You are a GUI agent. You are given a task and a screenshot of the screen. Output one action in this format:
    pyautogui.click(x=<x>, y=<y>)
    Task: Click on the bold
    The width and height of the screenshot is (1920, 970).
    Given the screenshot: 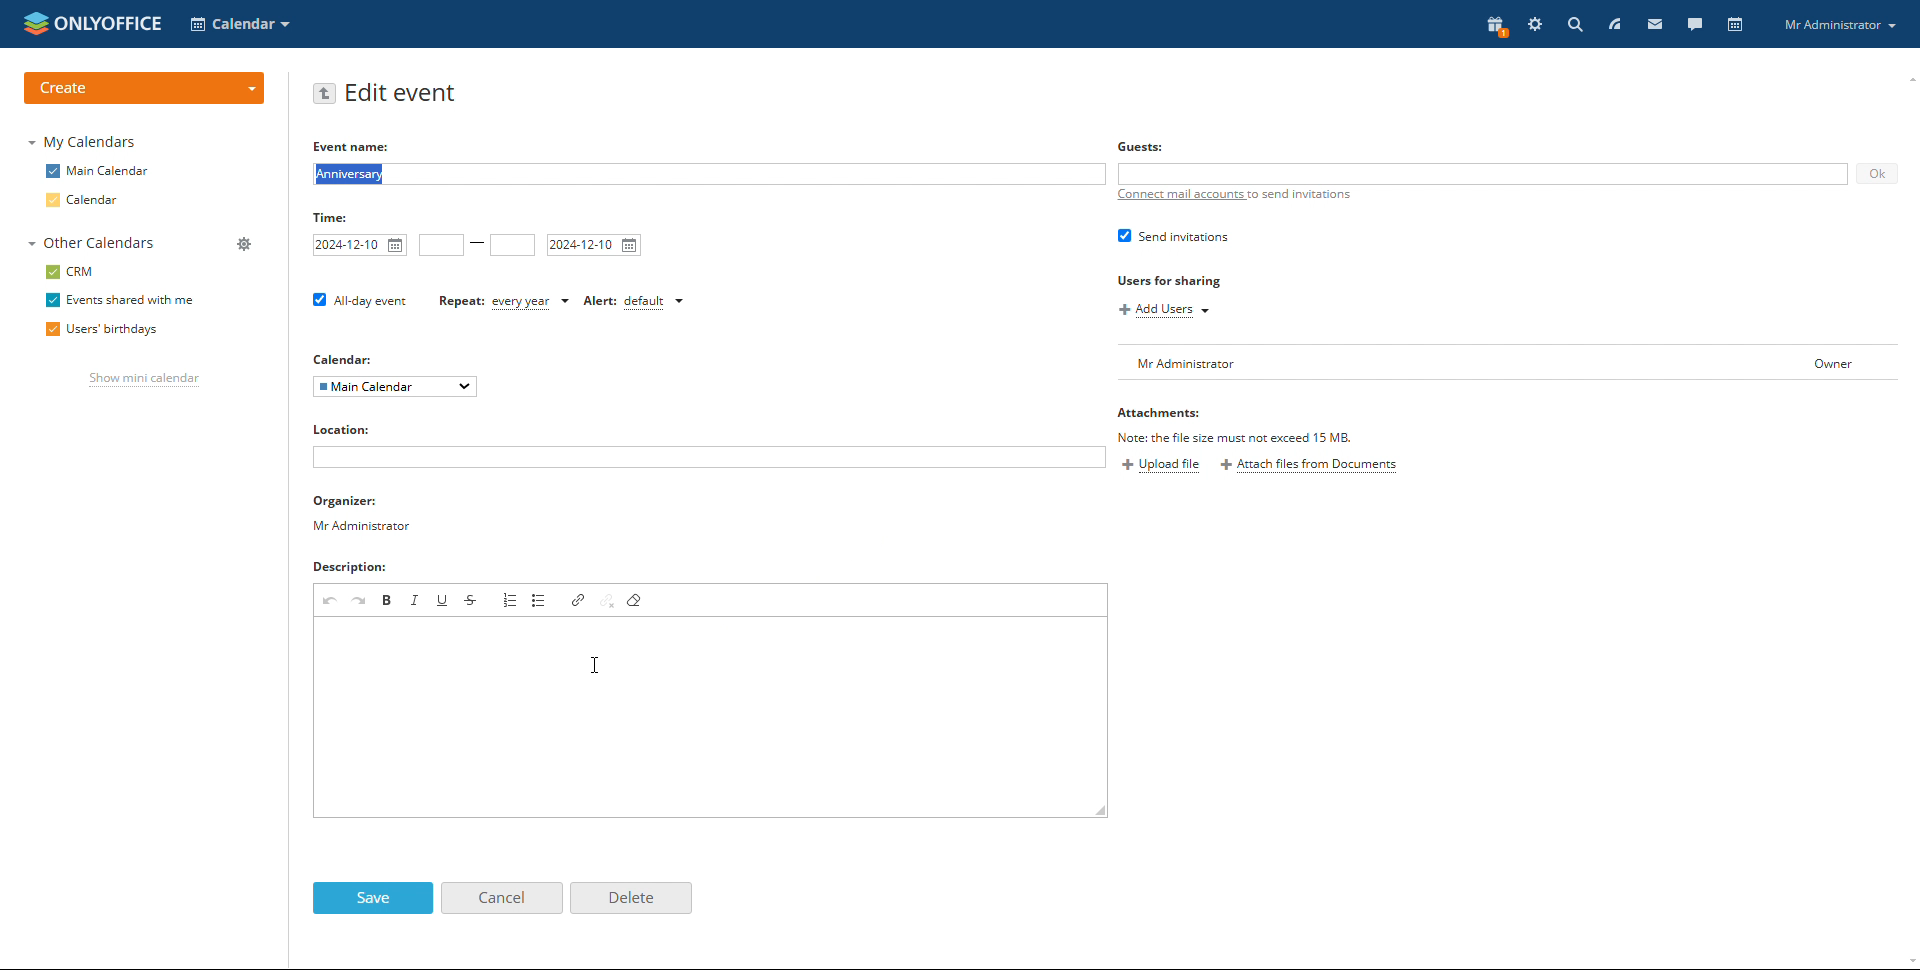 What is the action you would take?
    pyautogui.click(x=388, y=599)
    